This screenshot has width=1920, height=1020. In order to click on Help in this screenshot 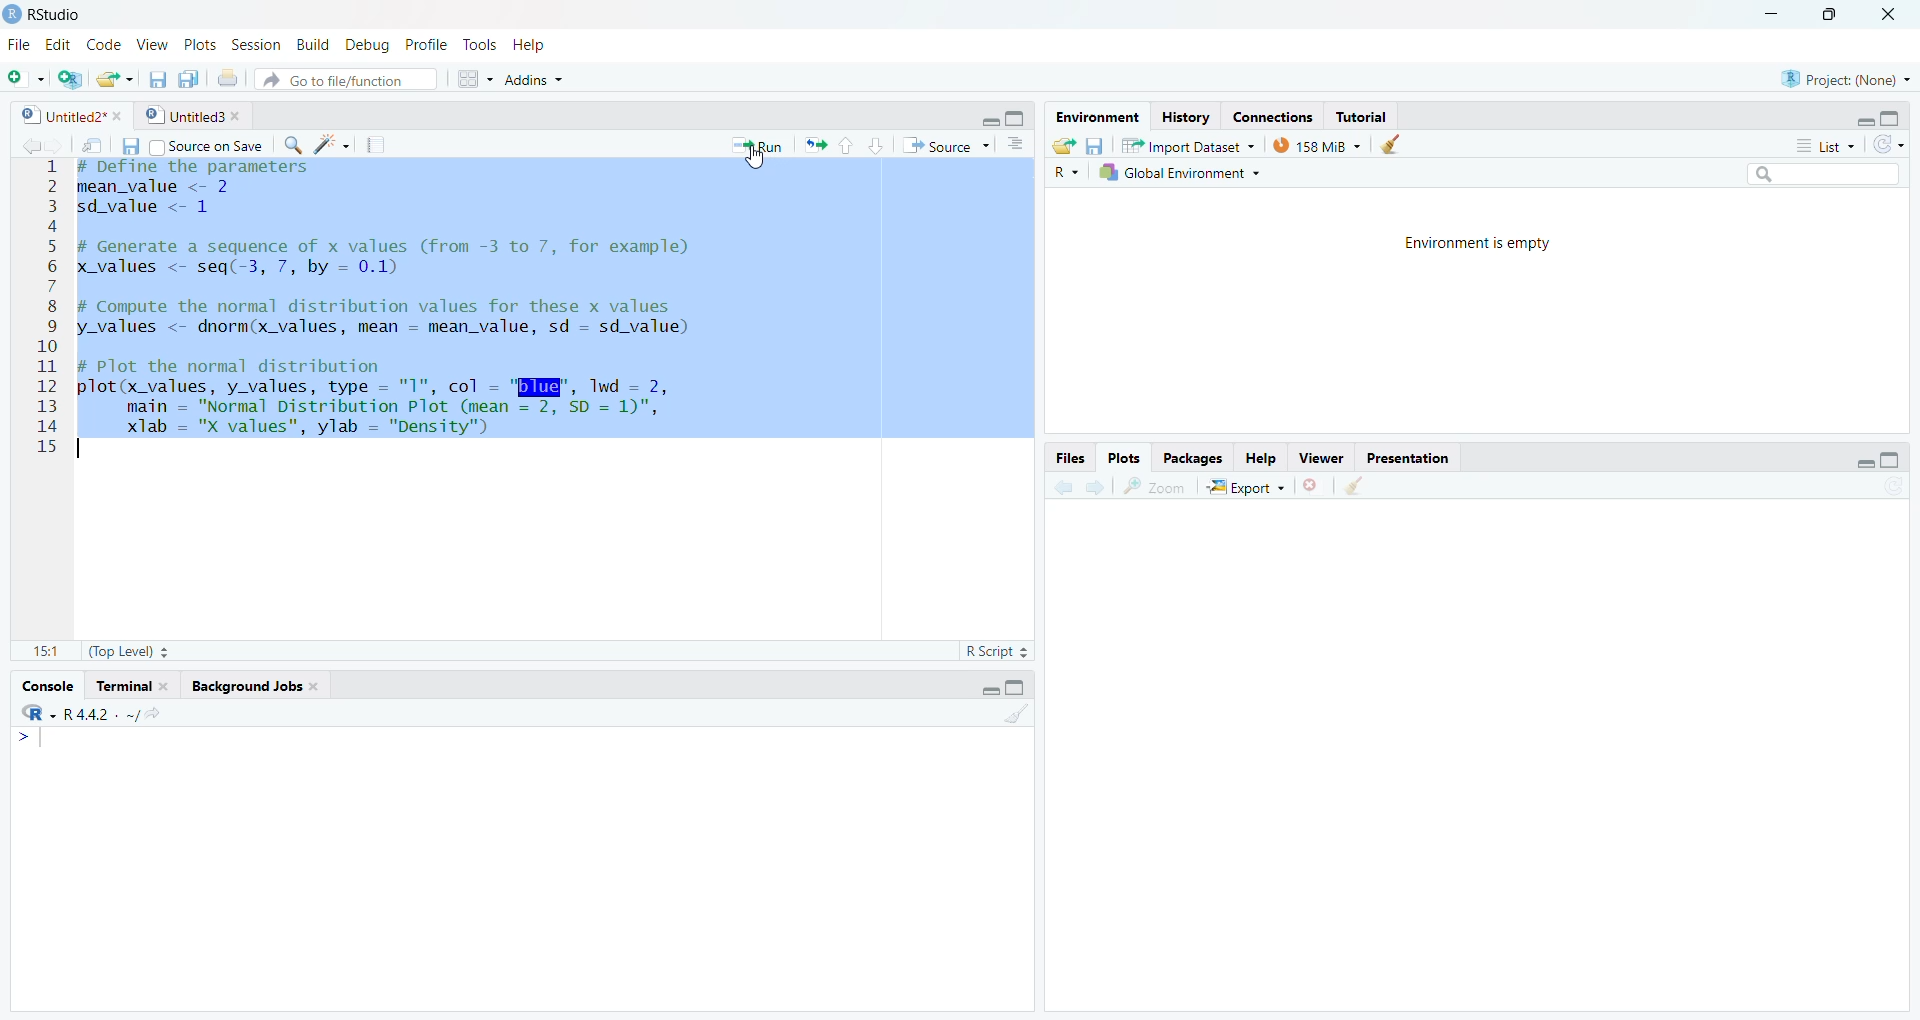, I will do `click(1261, 454)`.